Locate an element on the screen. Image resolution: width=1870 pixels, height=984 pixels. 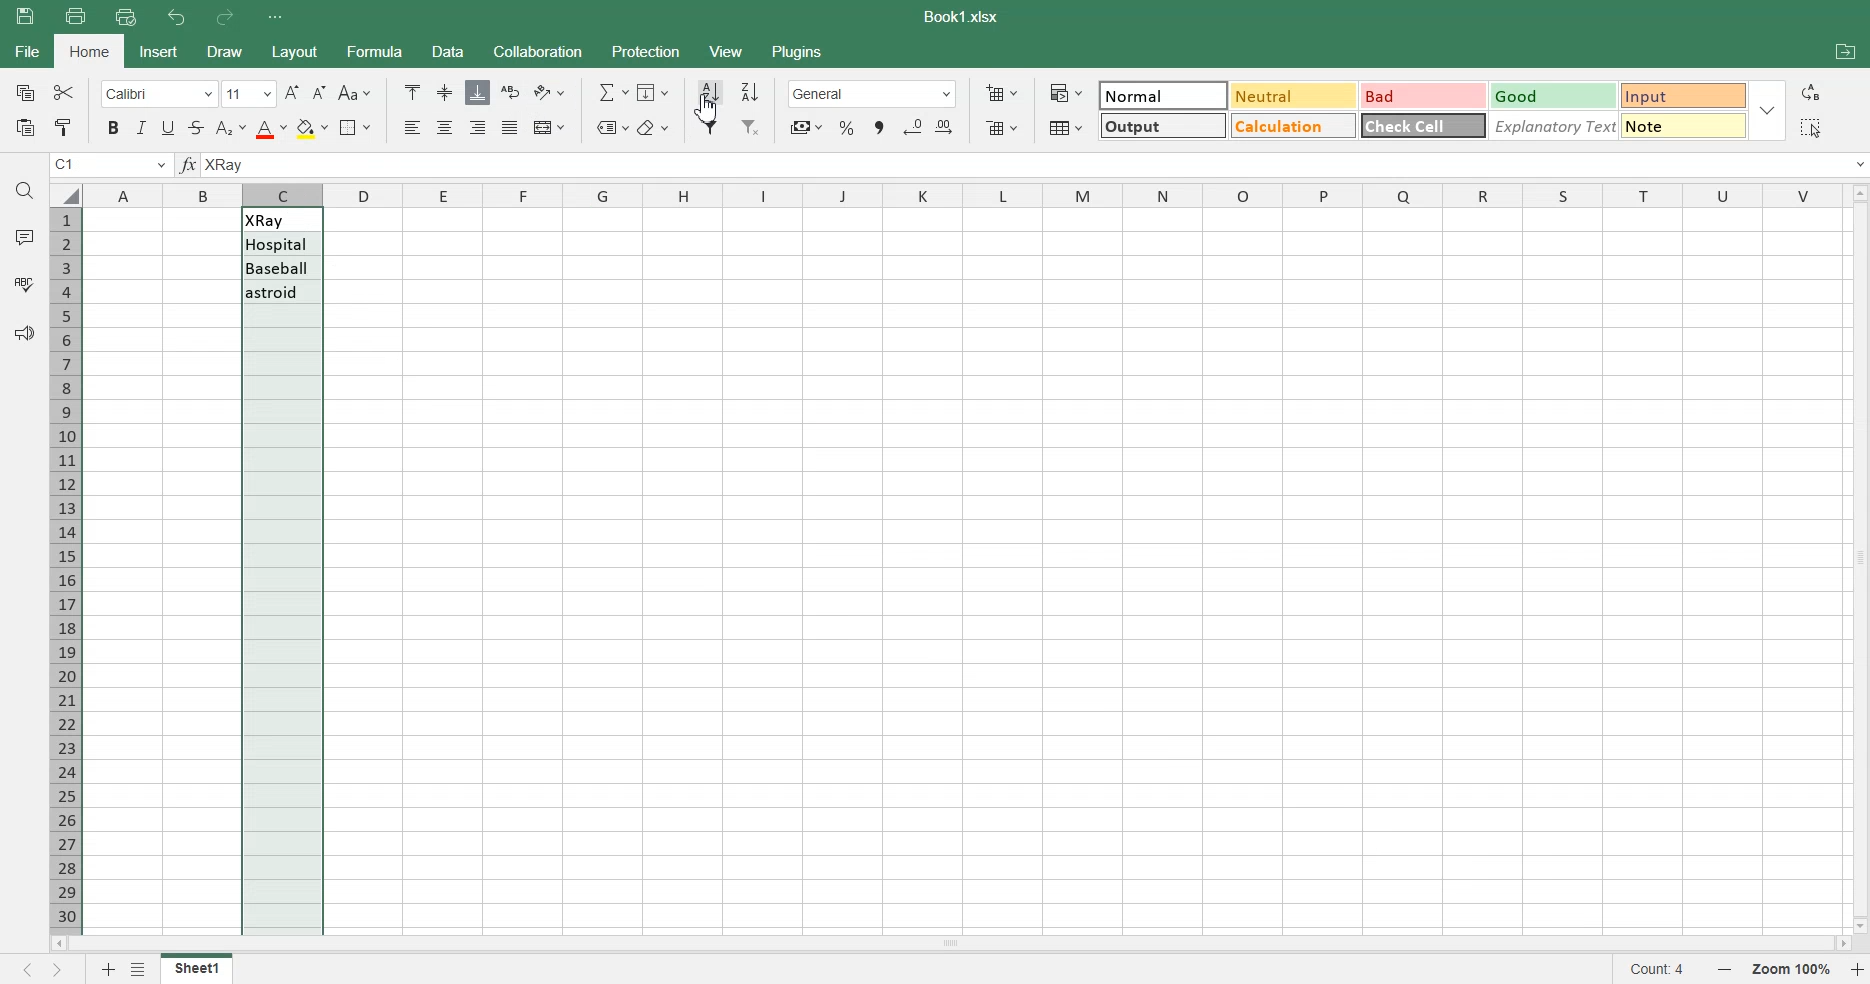
Paste is located at coordinates (28, 16).